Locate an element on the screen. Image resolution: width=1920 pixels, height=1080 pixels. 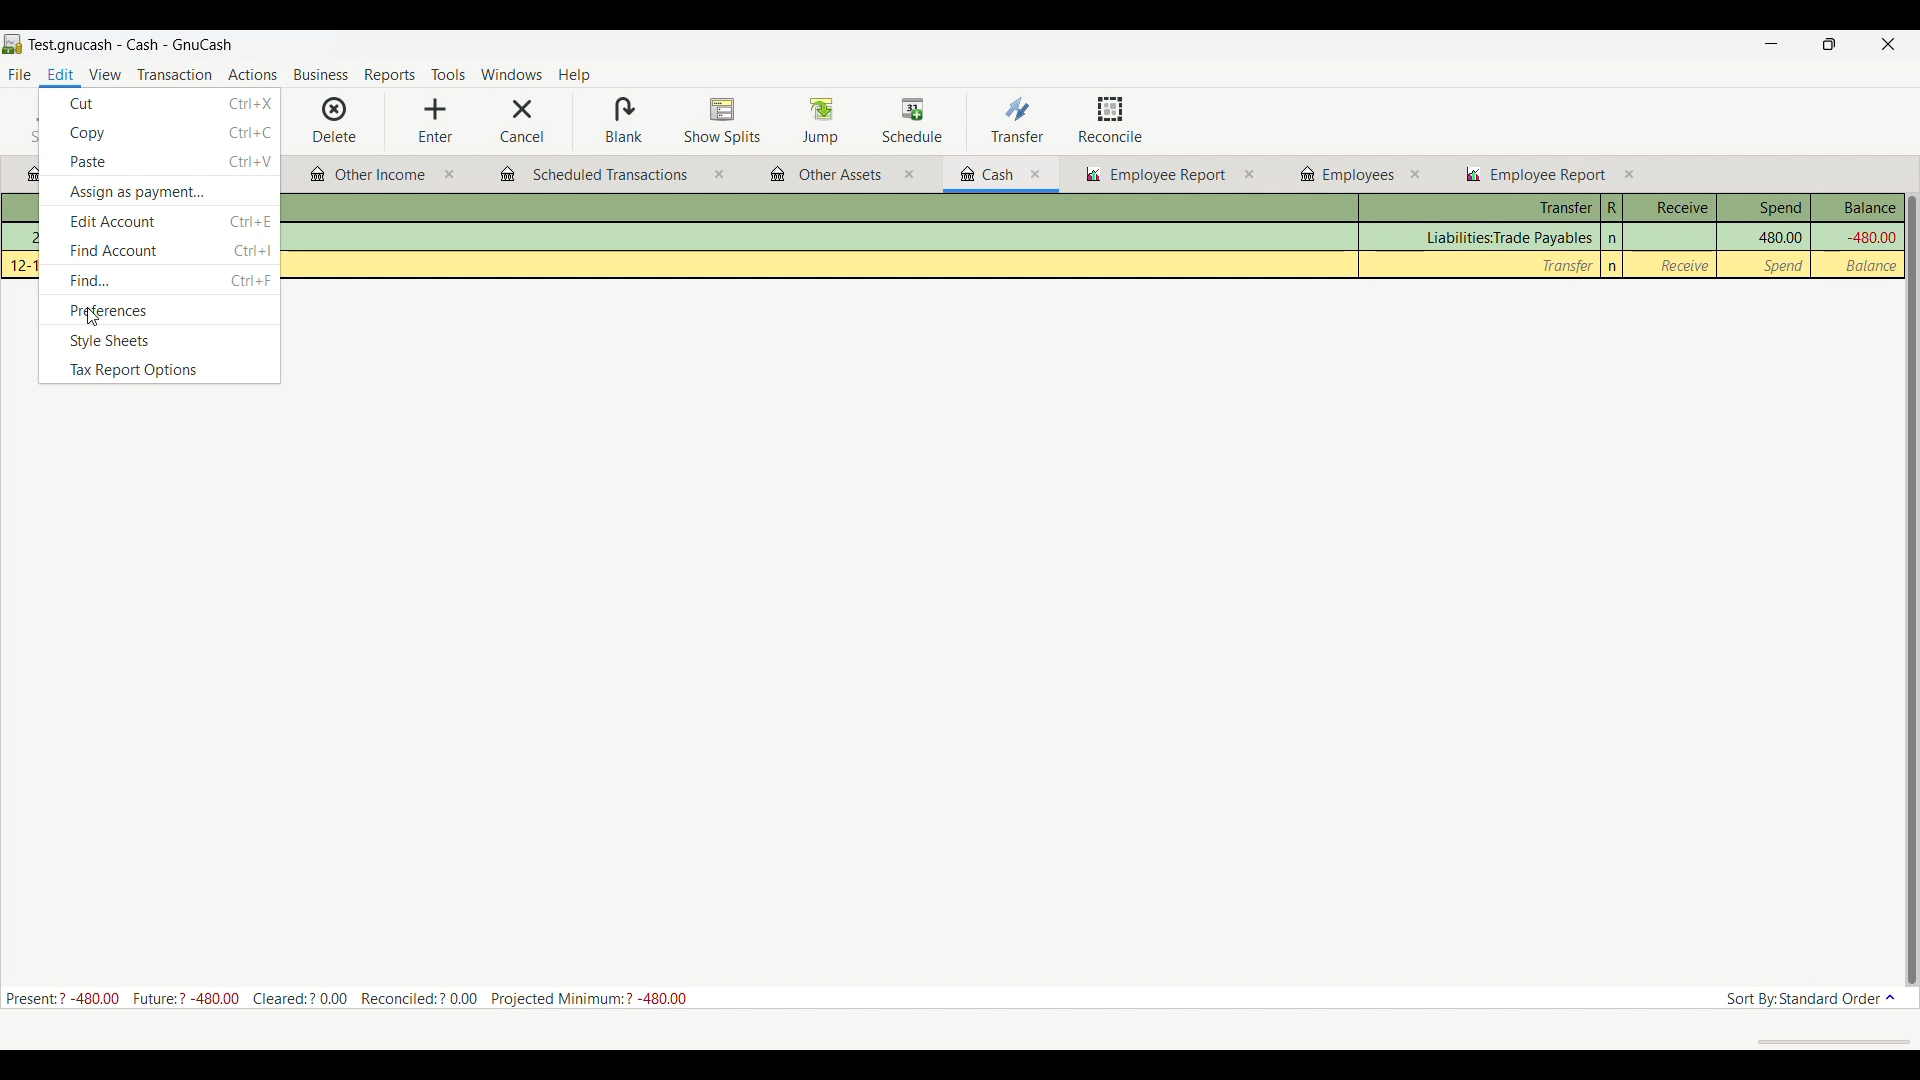
Paste is located at coordinates (161, 161).